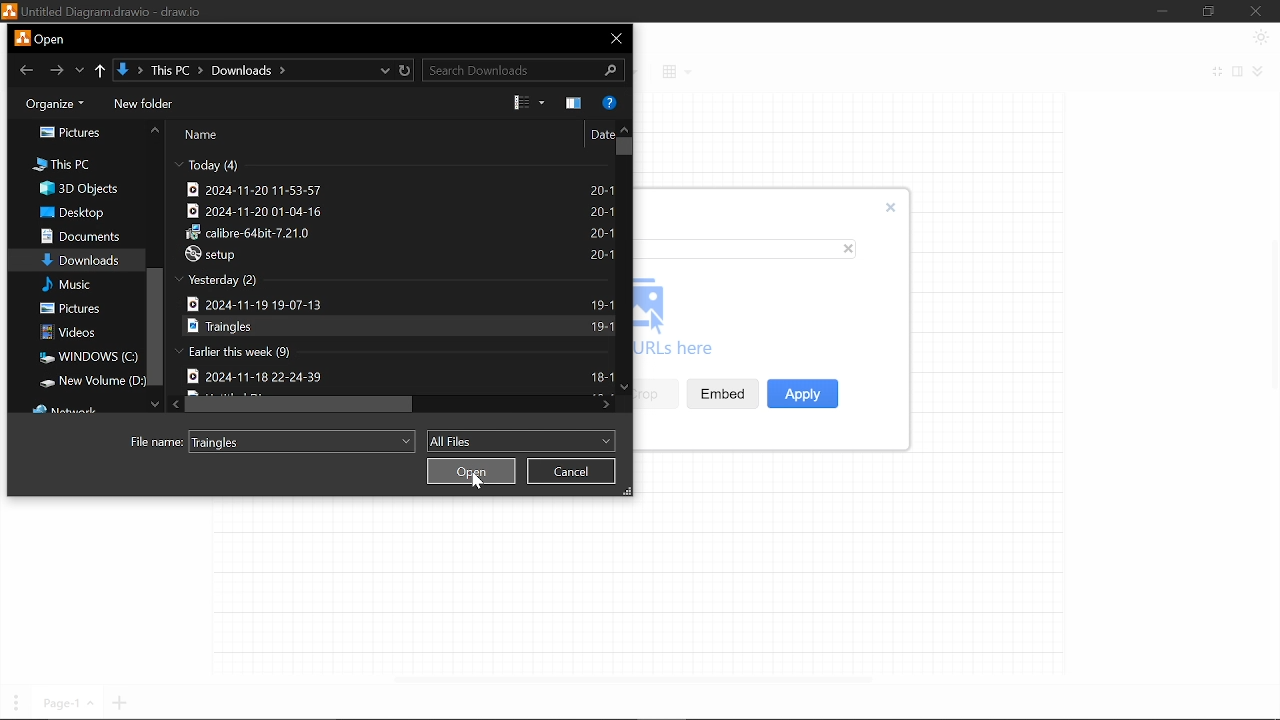 The height and width of the screenshot is (720, 1280). I want to click on Minimize, so click(1162, 12).